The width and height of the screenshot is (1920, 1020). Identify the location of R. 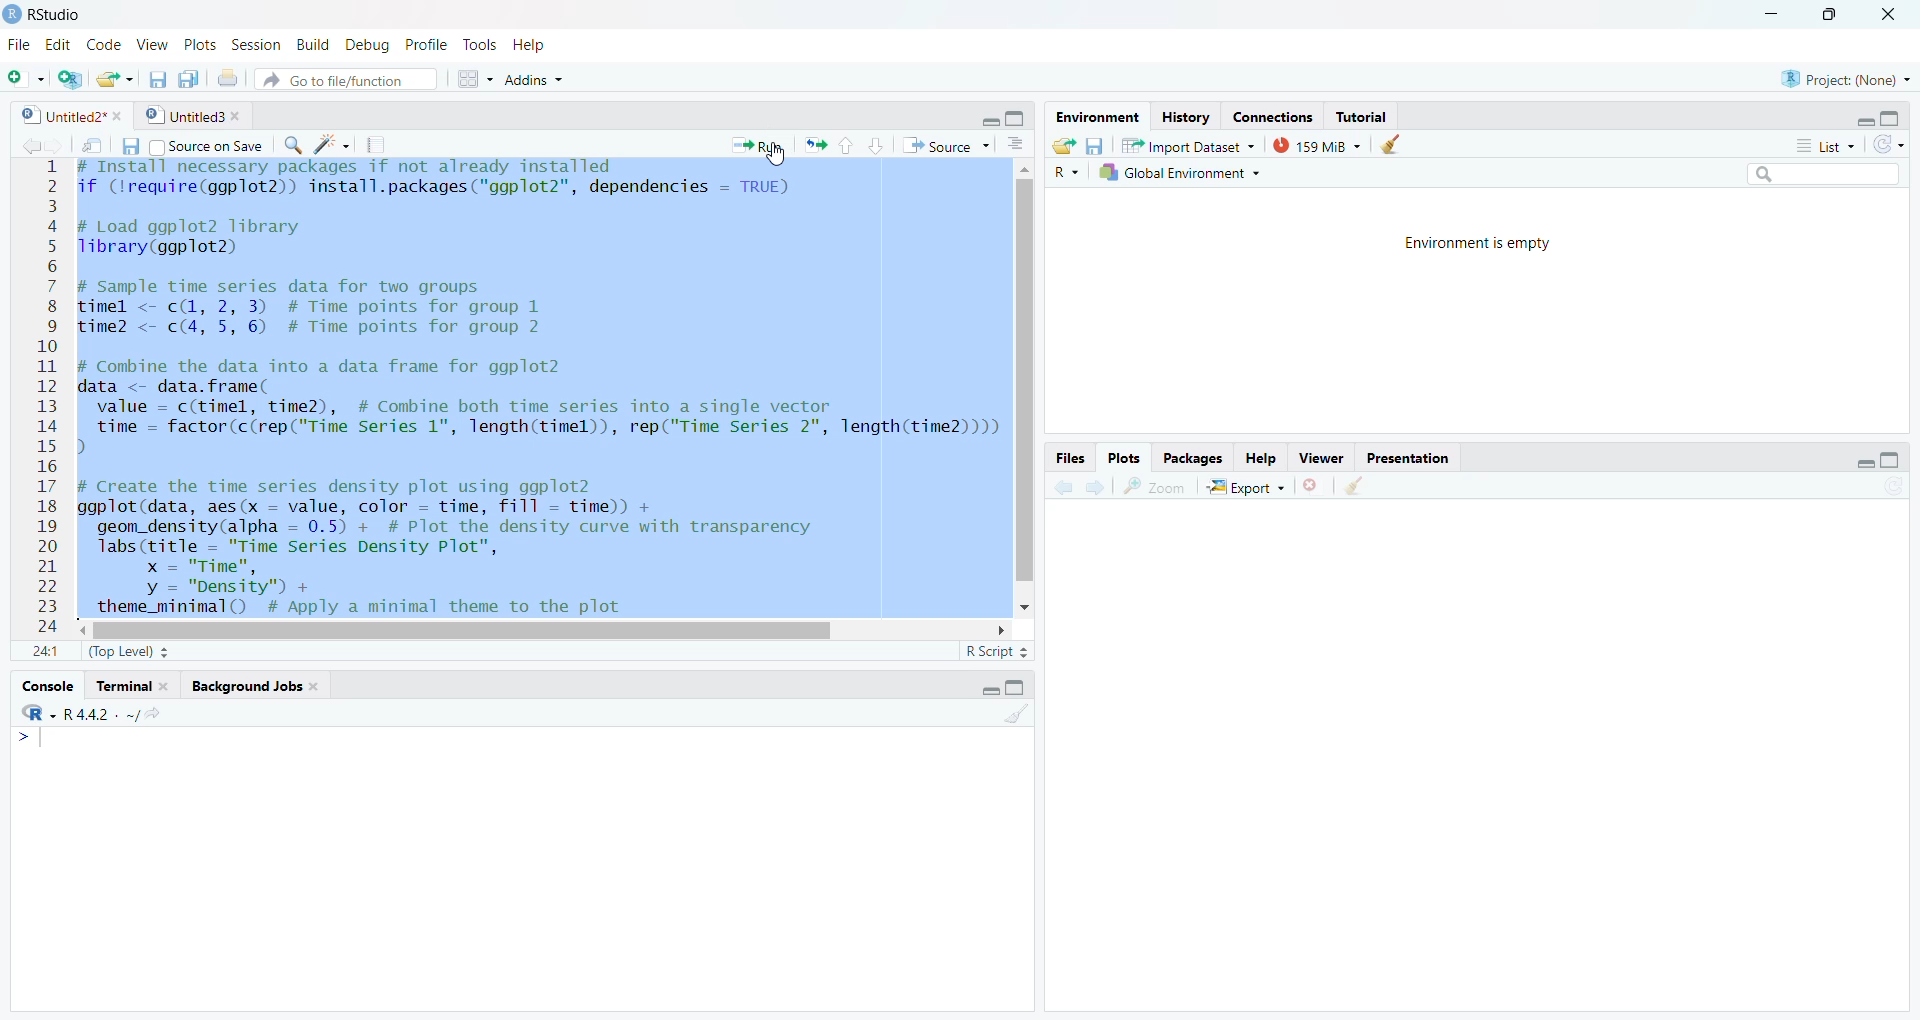
(1067, 173).